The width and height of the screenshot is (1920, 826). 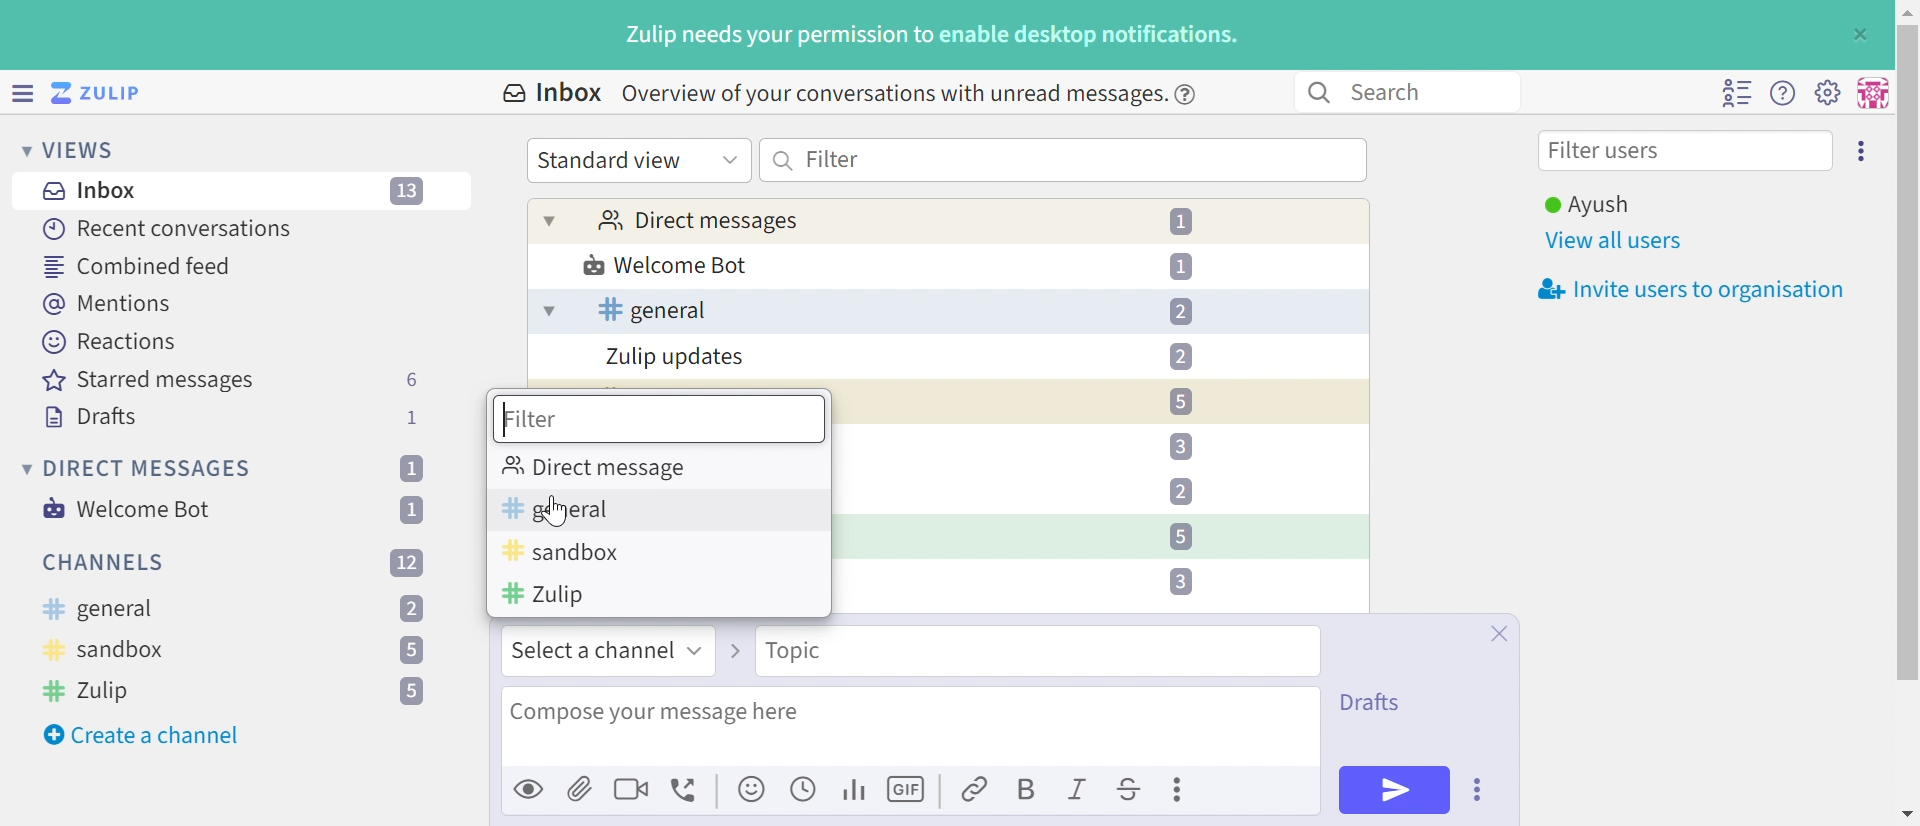 I want to click on Close, so click(x=1498, y=634).